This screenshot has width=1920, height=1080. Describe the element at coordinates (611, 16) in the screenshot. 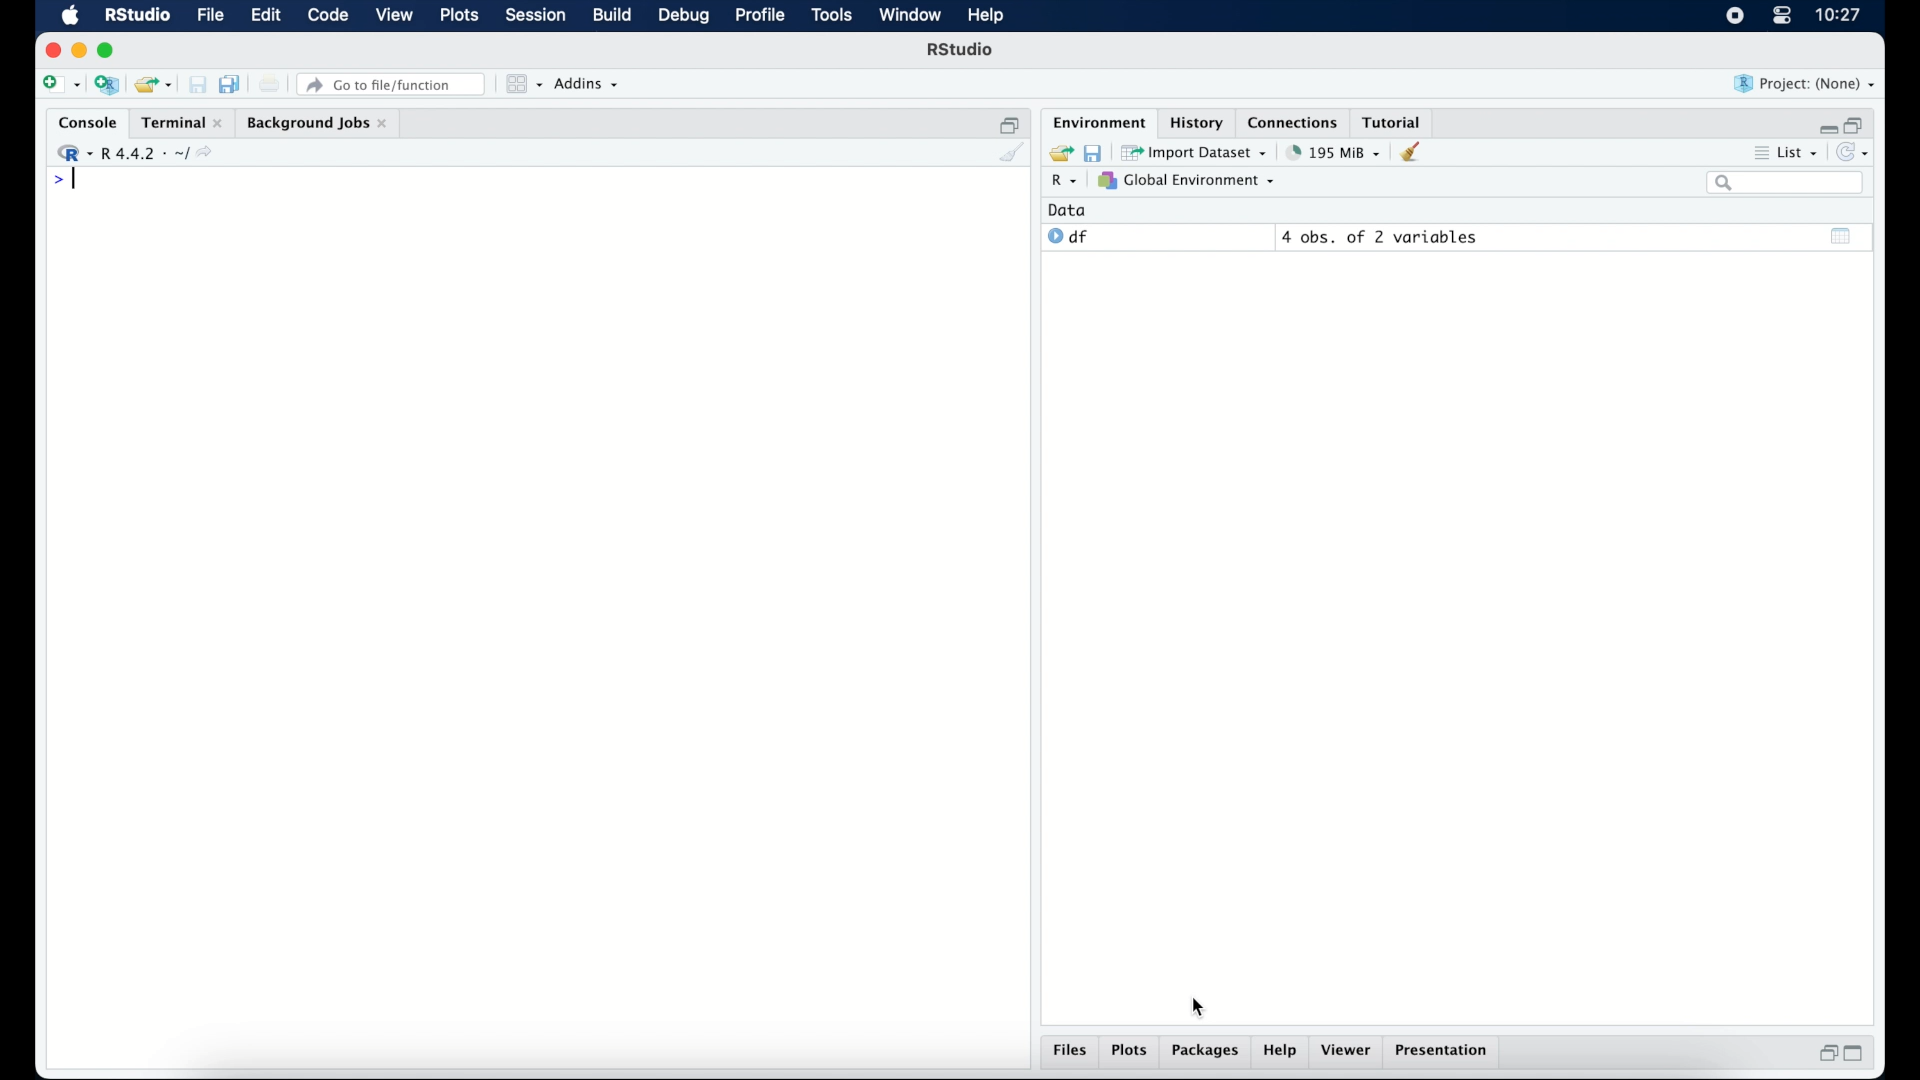

I see `build` at that location.